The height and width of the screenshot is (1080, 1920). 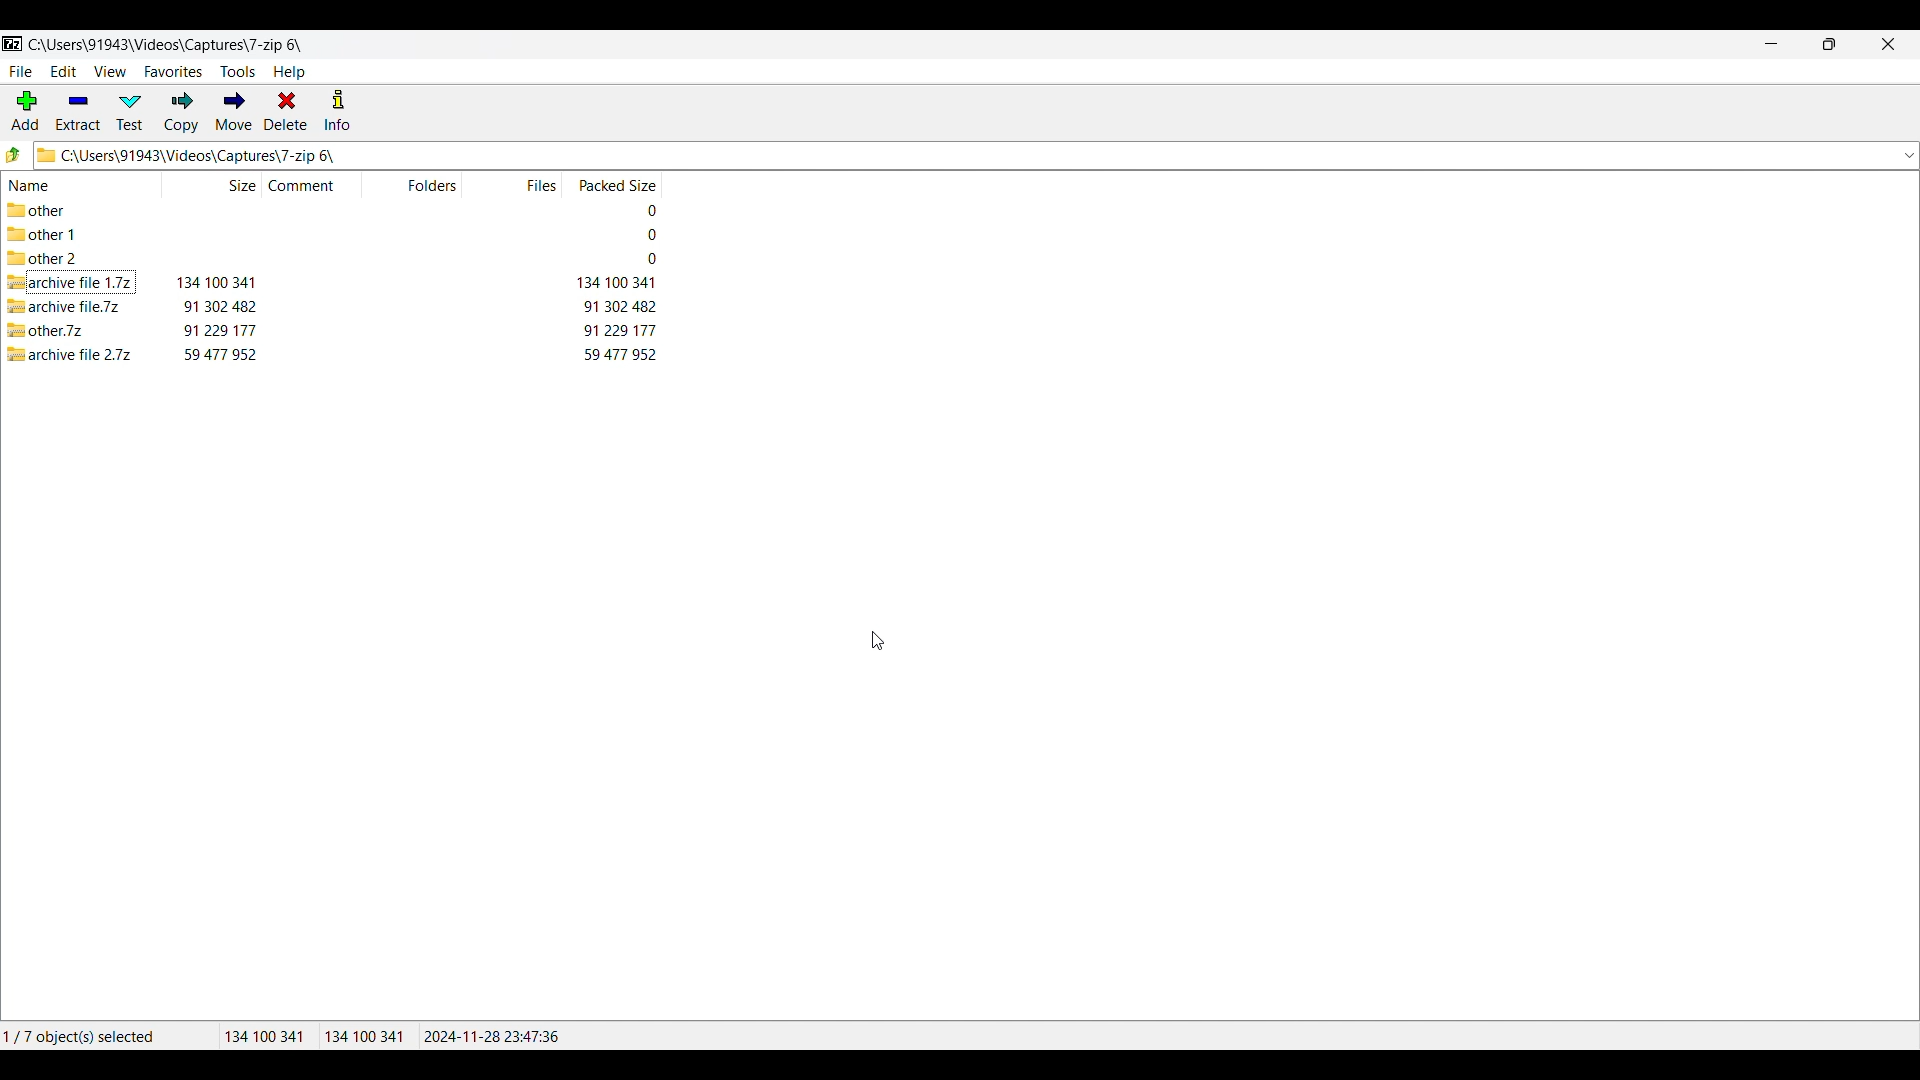 What do you see at coordinates (615, 184) in the screenshot?
I see `Packed size column` at bounding box center [615, 184].